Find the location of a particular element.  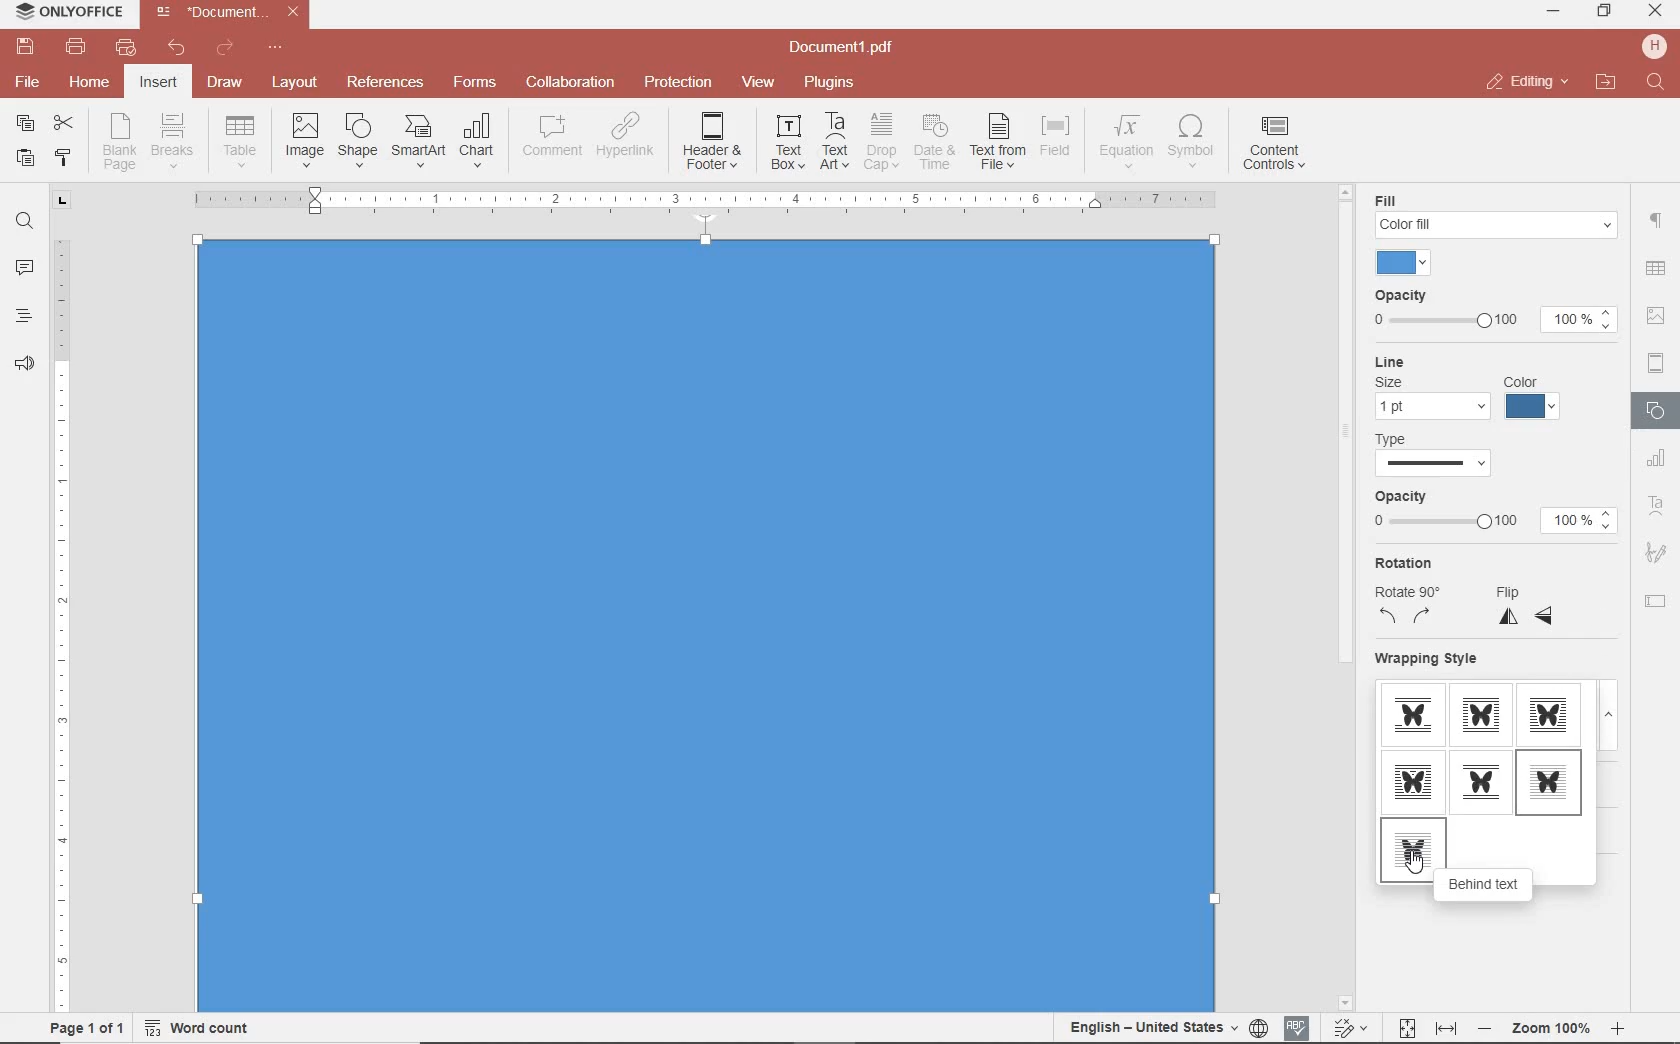

heading is located at coordinates (24, 315).